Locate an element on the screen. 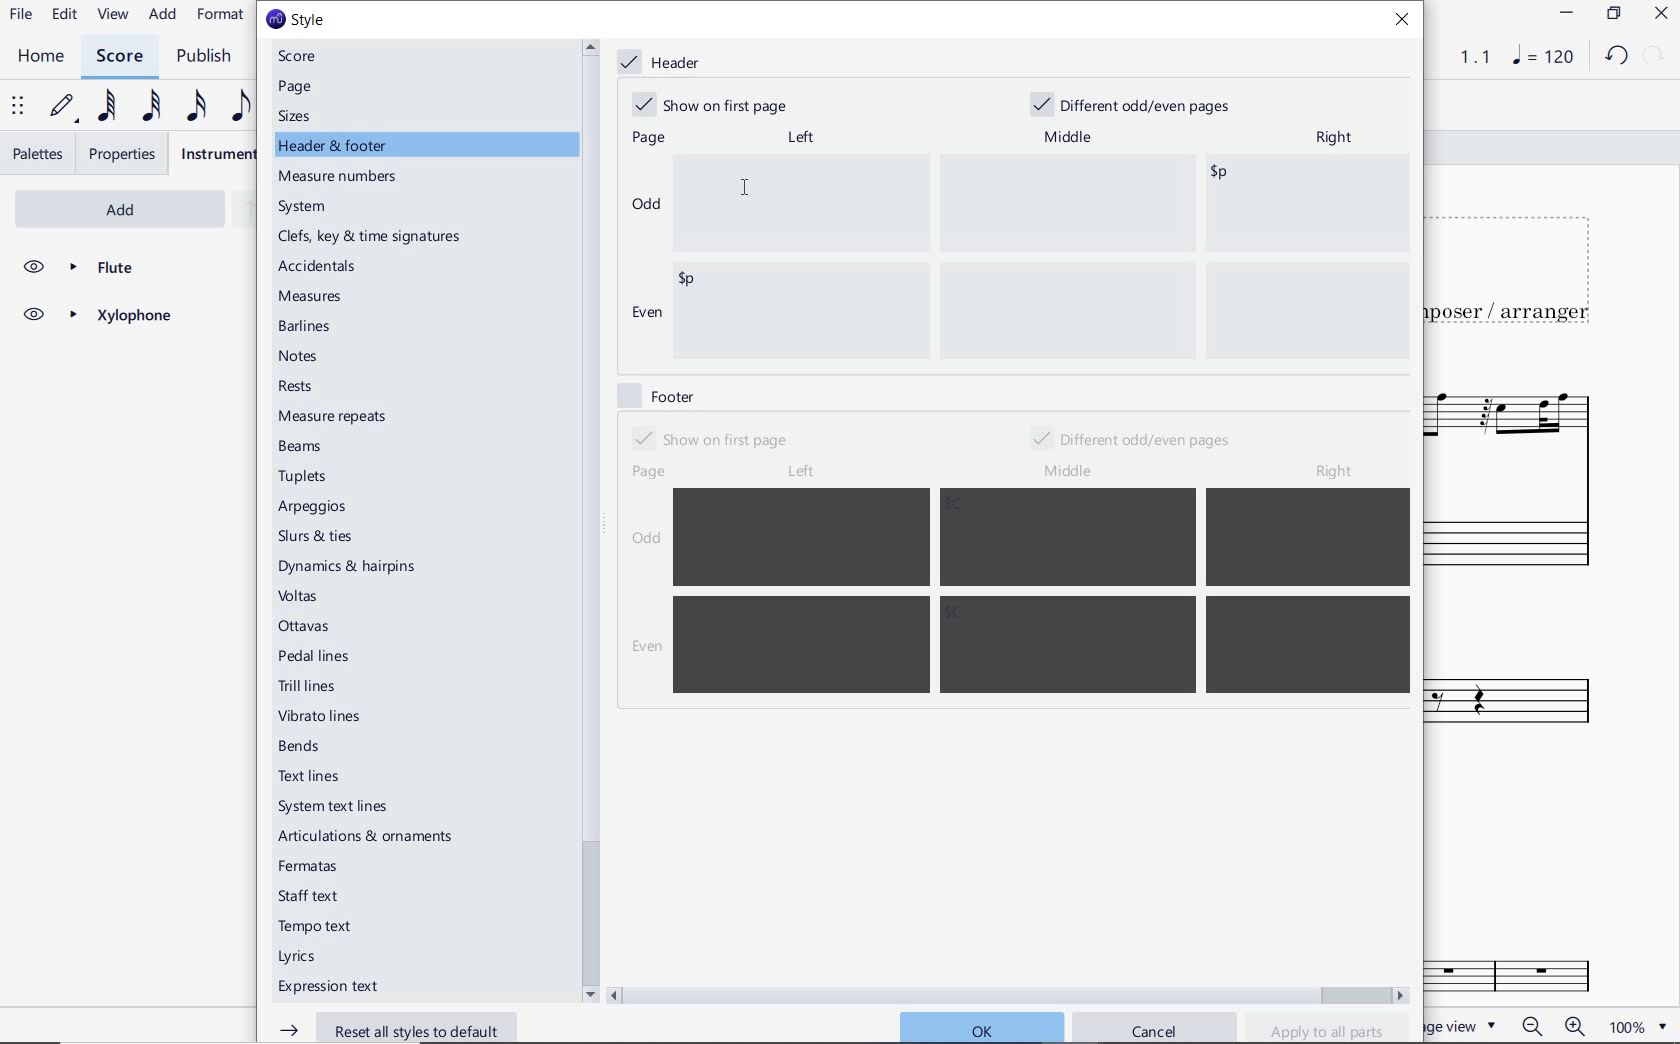 This screenshot has width=1680, height=1044. SCORE is located at coordinates (118, 55).